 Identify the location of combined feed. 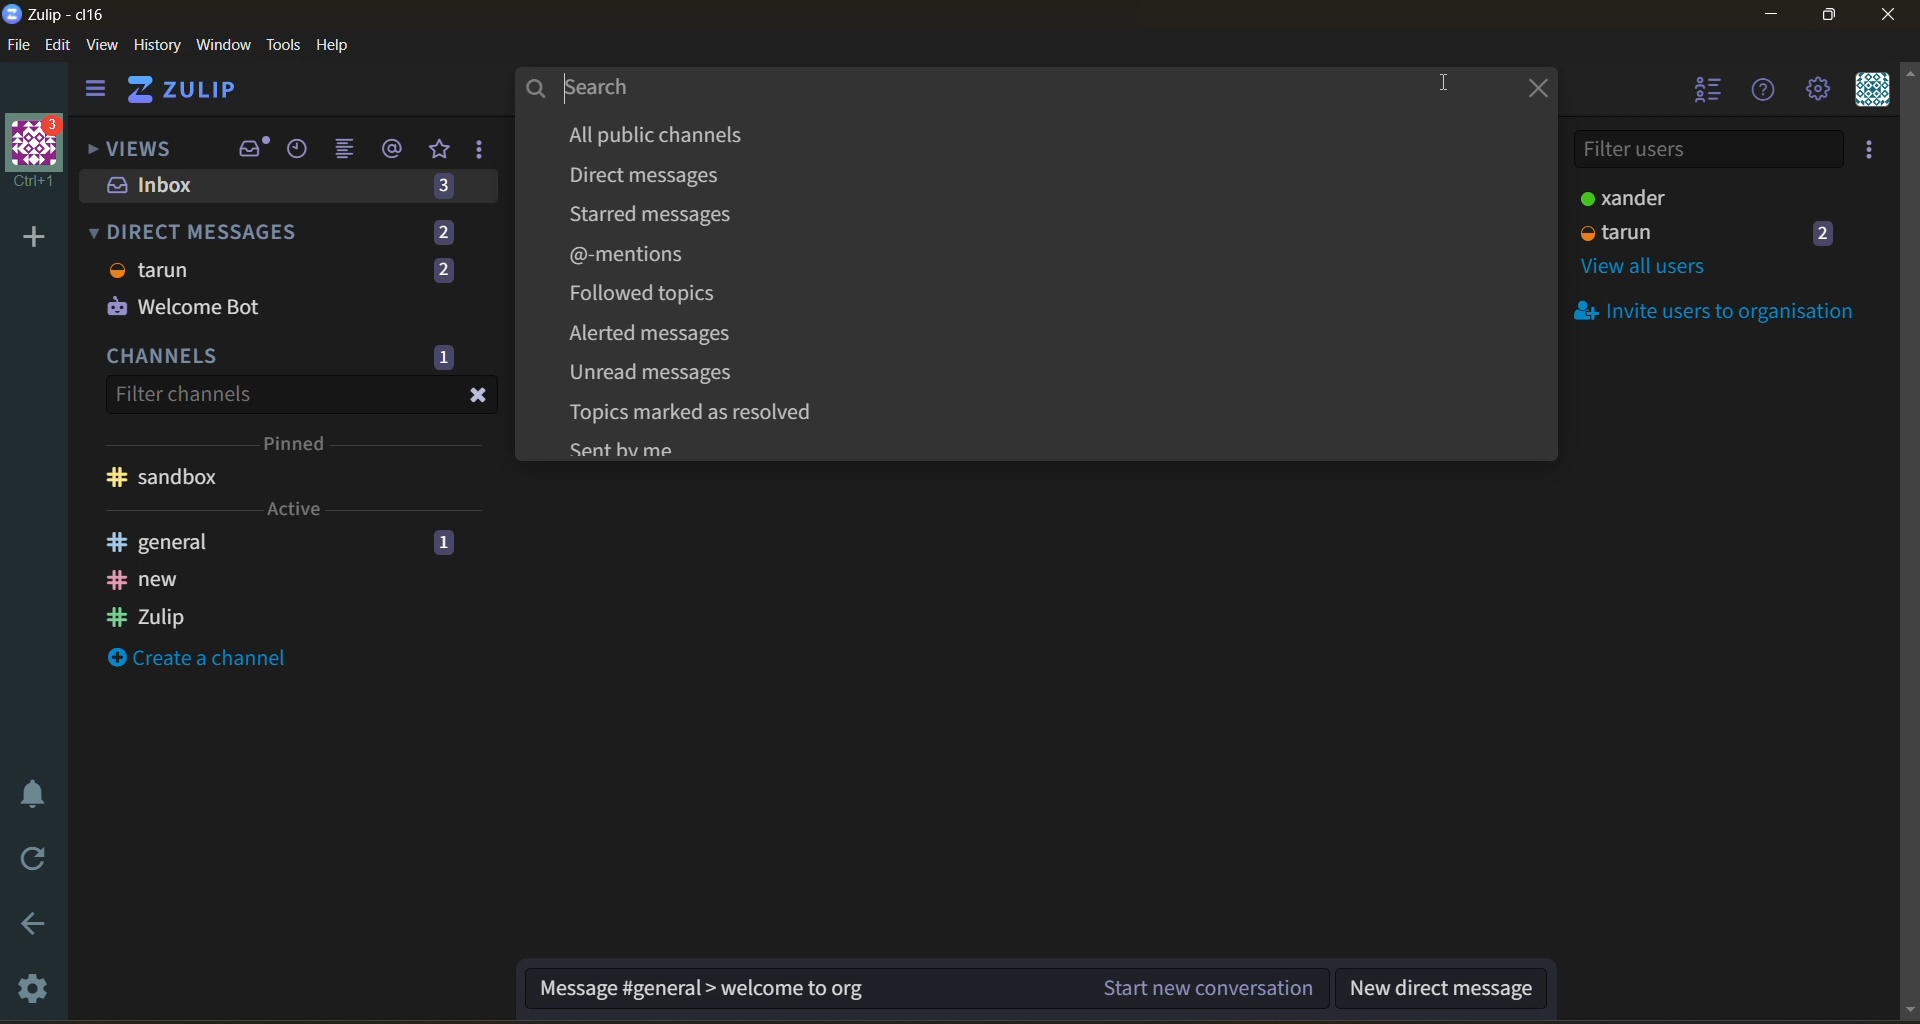
(348, 150).